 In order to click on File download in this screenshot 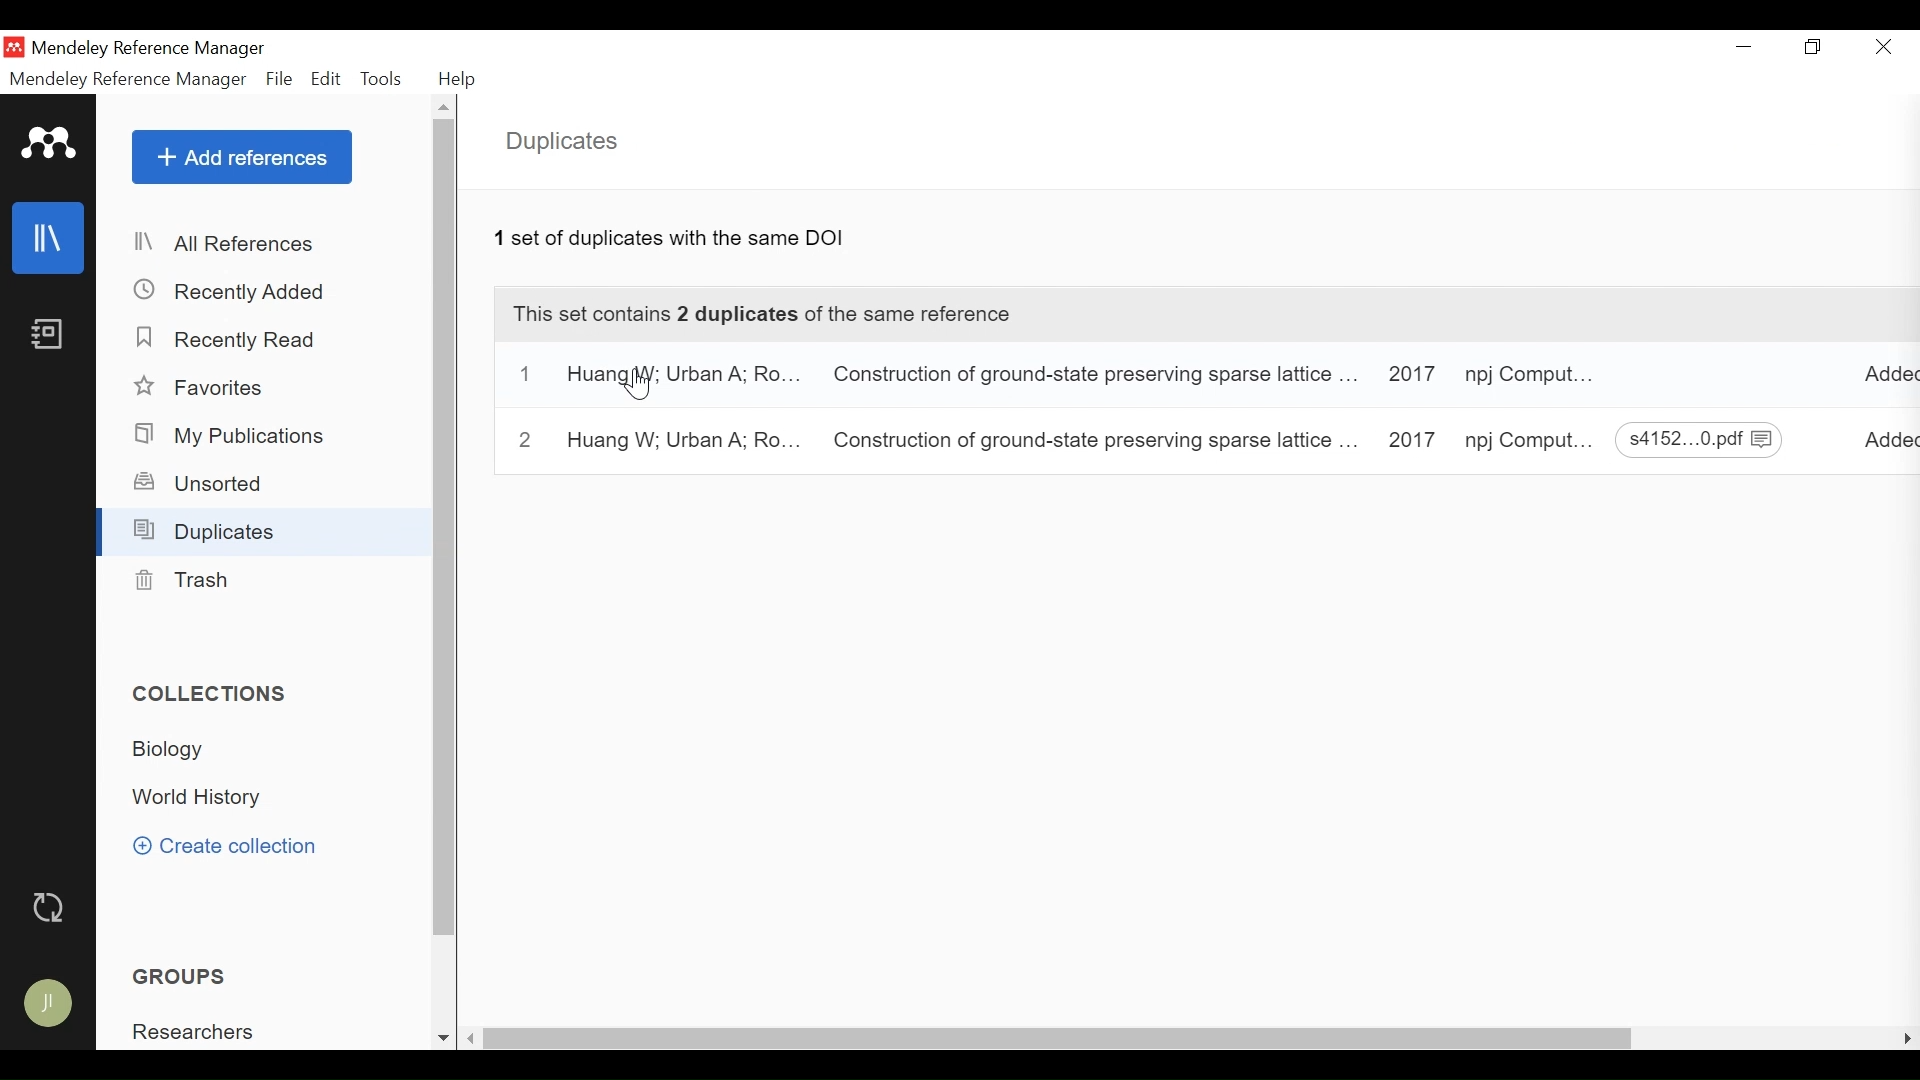, I will do `click(1699, 440)`.